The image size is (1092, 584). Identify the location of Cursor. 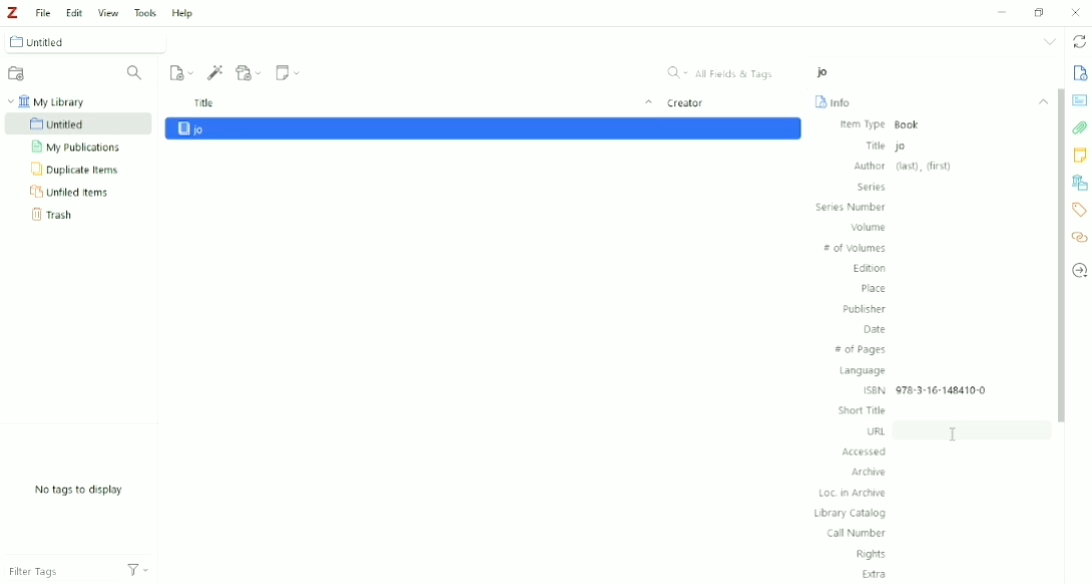
(956, 435).